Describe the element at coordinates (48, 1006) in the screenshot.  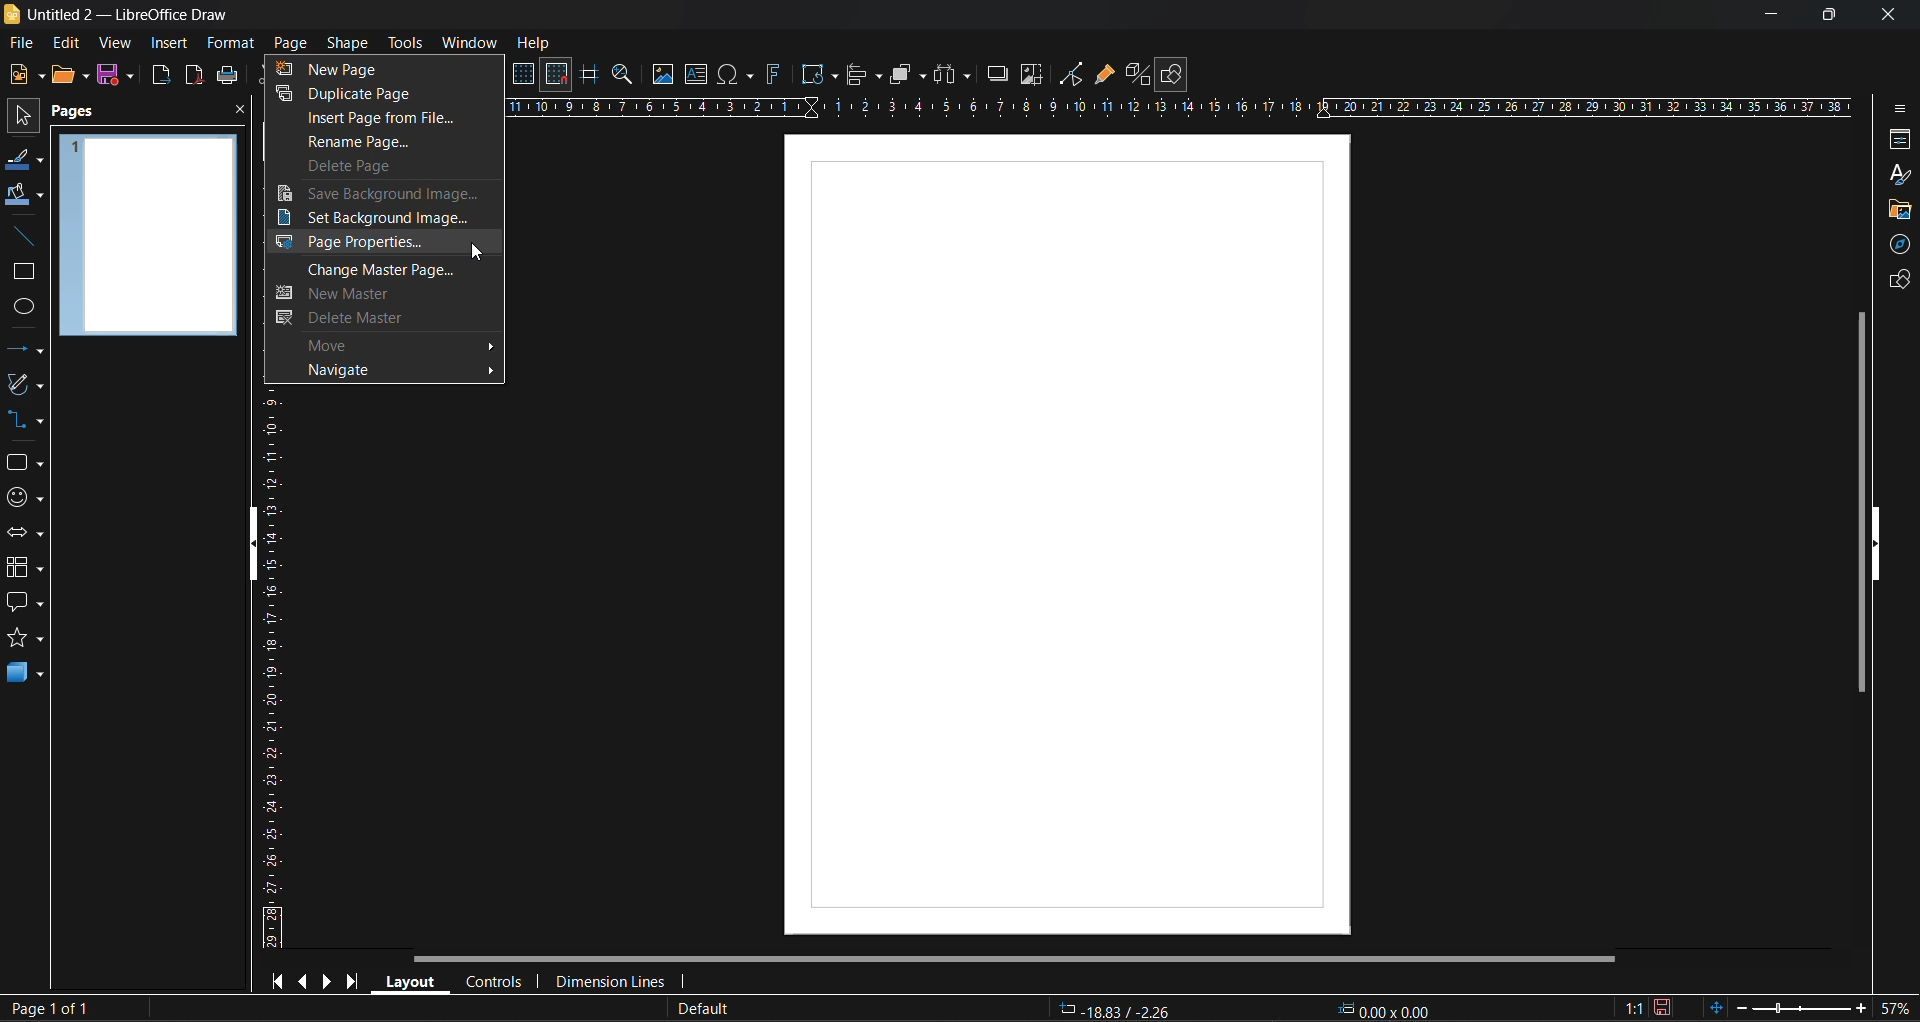
I see `page 1 of 1` at that location.